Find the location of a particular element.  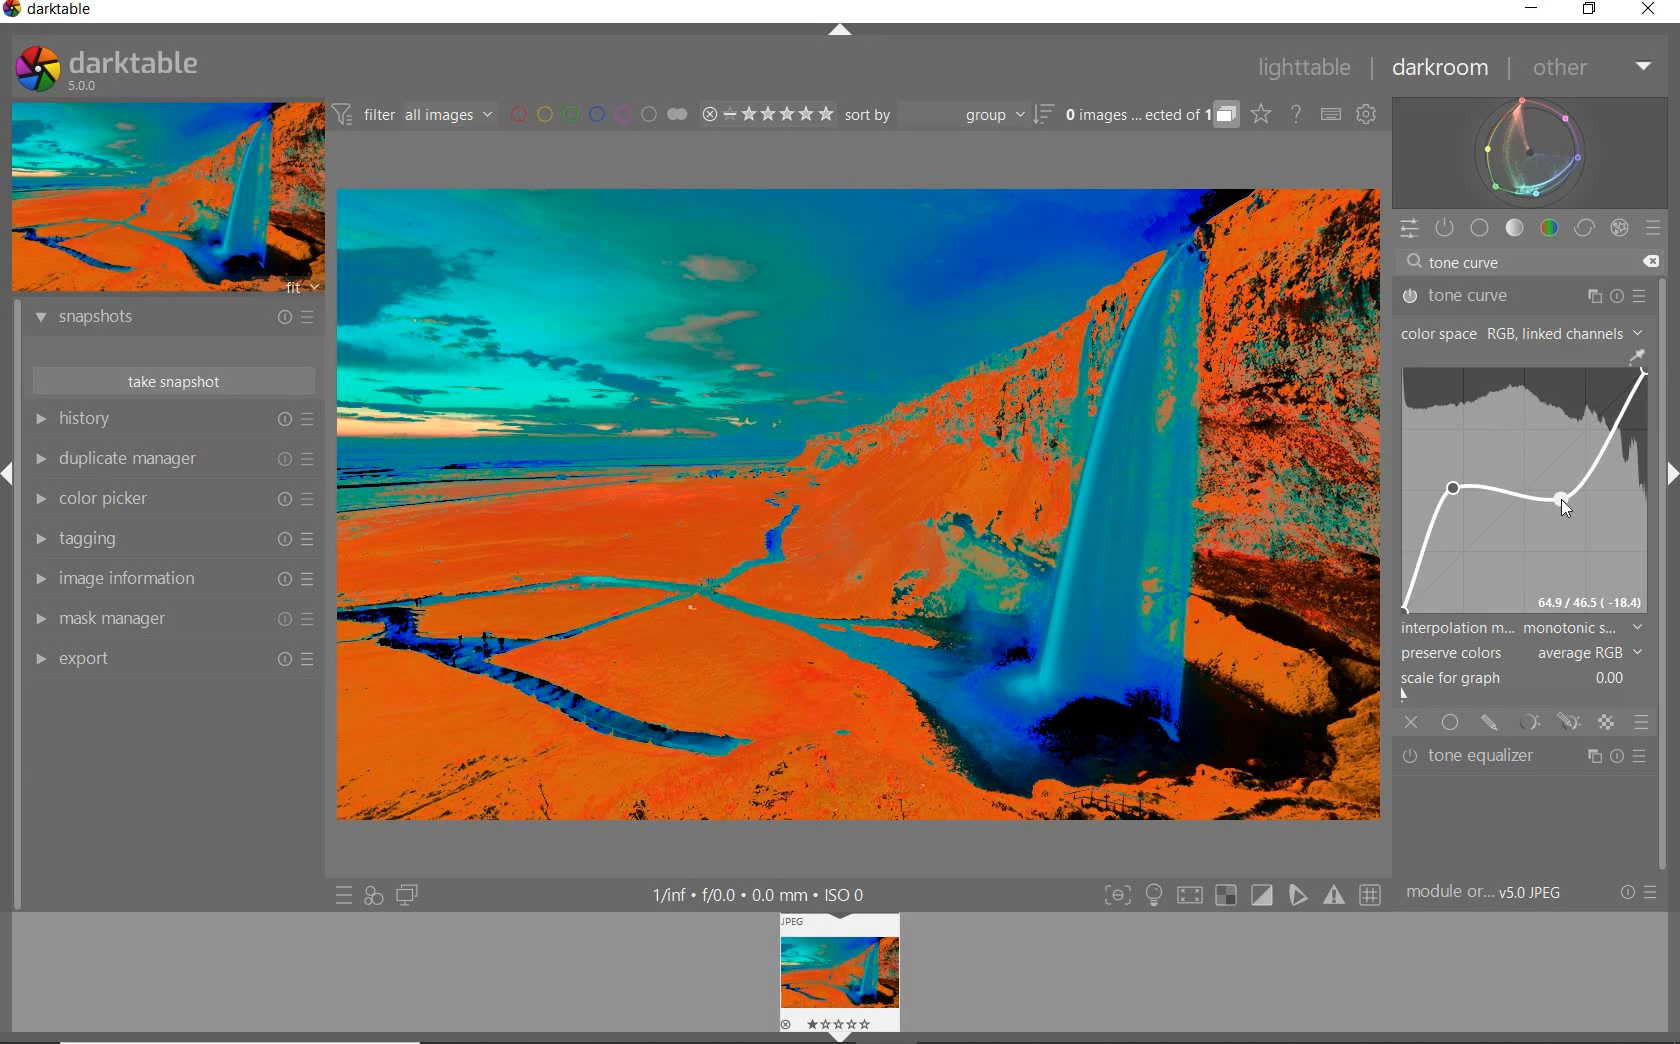

OFF is located at coordinates (1411, 723).